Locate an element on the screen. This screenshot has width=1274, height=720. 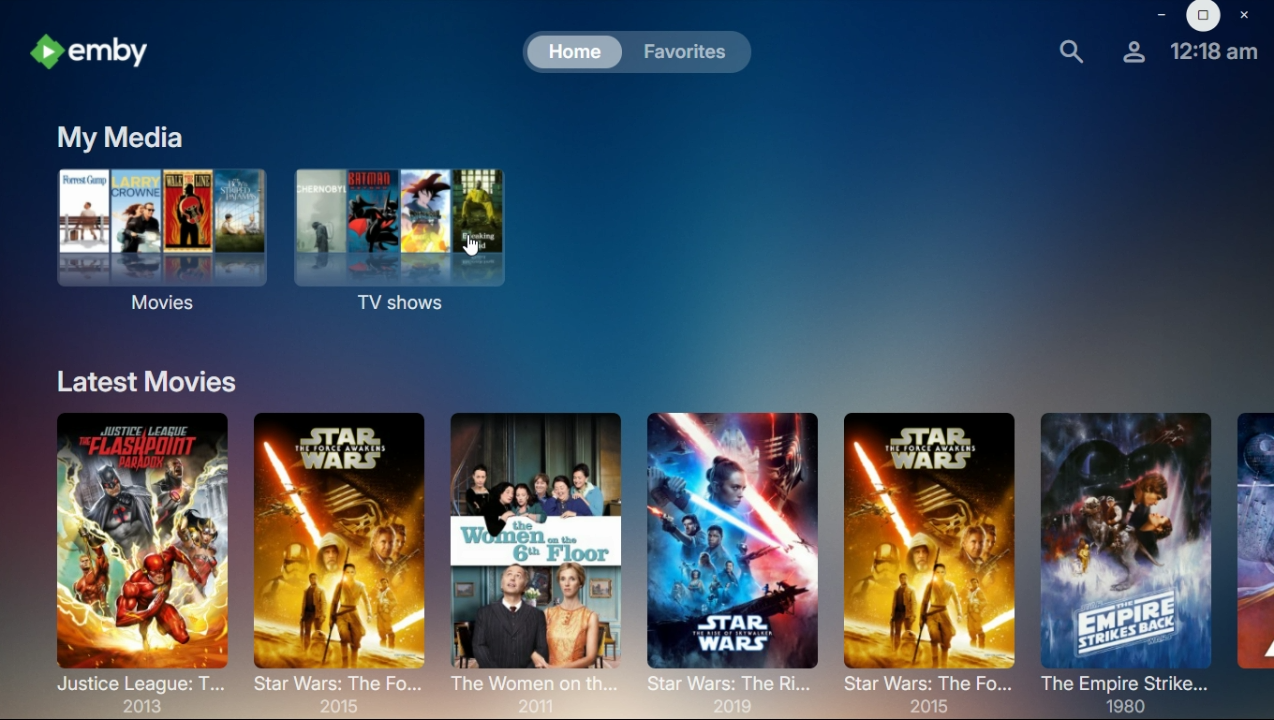
the women on the 6th floor 2011 is located at coordinates (536, 552).